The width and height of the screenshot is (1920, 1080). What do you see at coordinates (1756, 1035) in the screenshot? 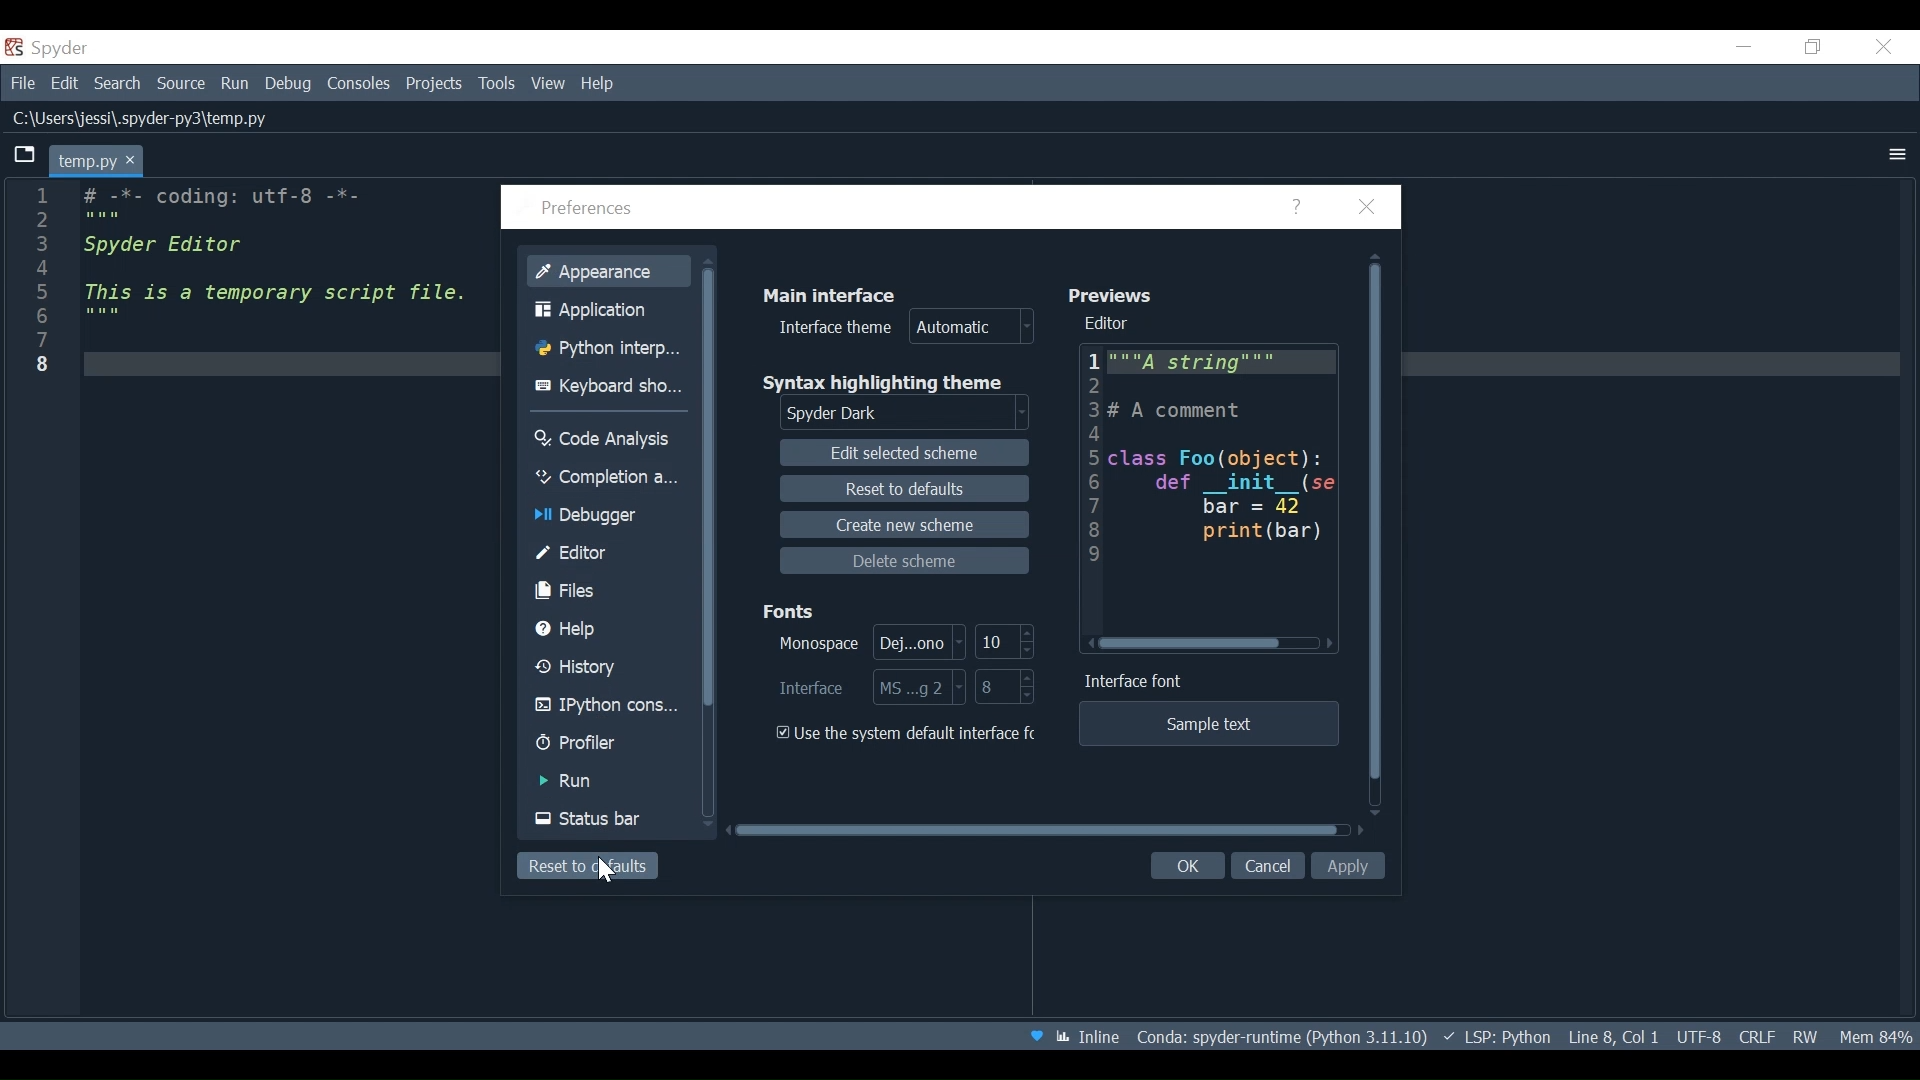
I see `File EQL Stat` at bounding box center [1756, 1035].